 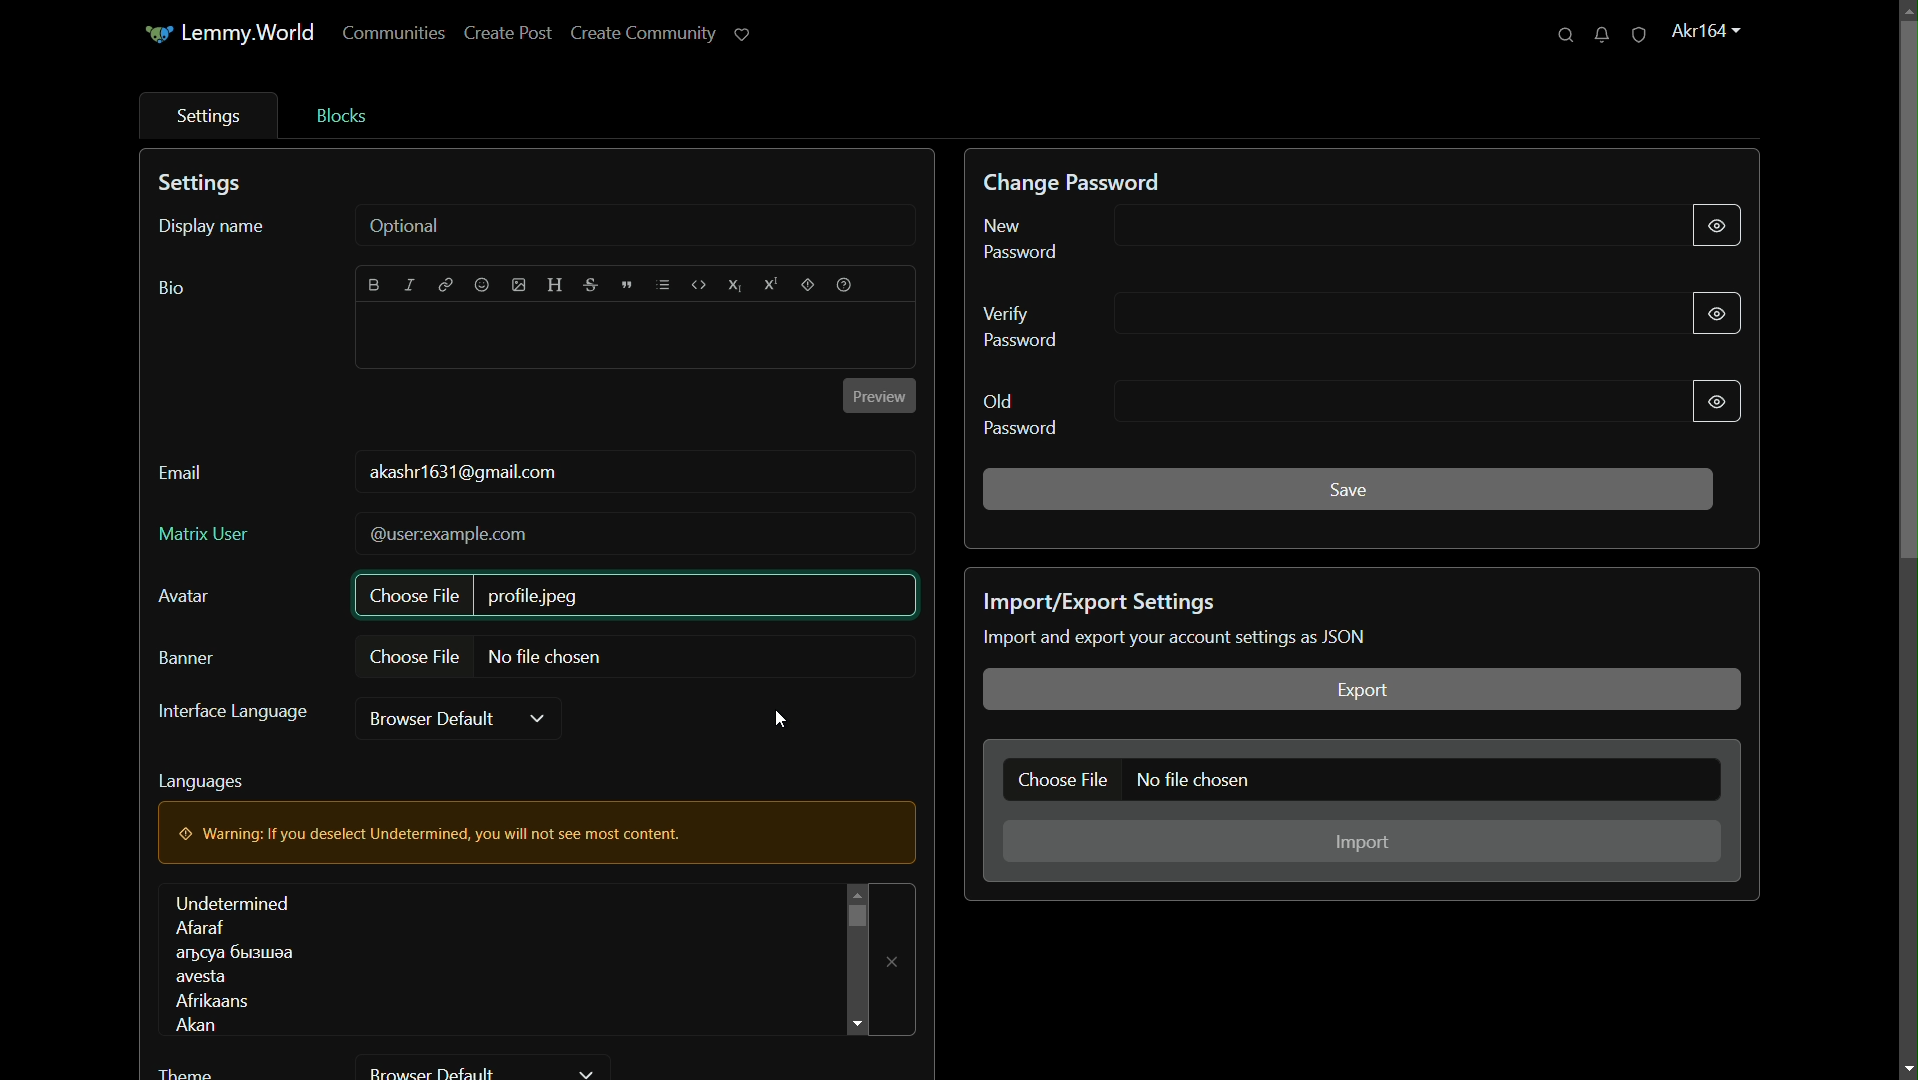 I want to click on bold, so click(x=375, y=284).